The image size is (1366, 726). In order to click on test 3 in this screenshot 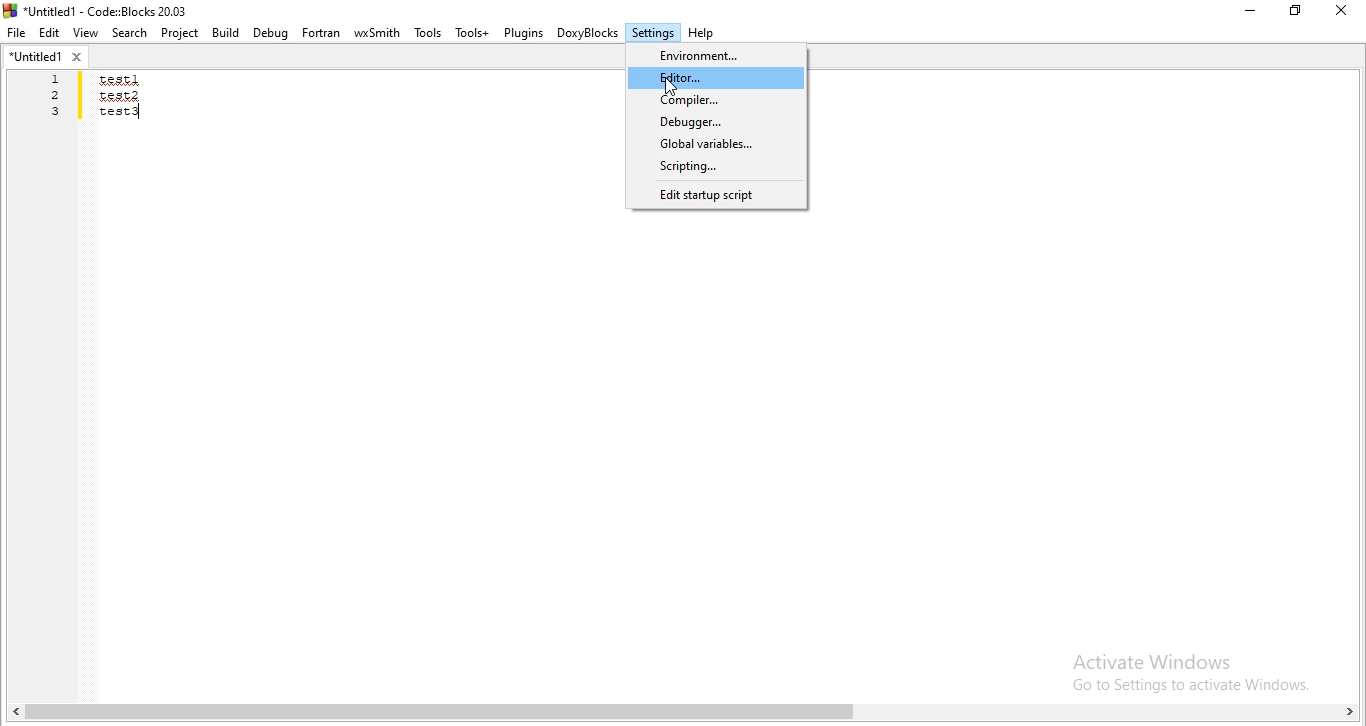, I will do `click(119, 116)`.